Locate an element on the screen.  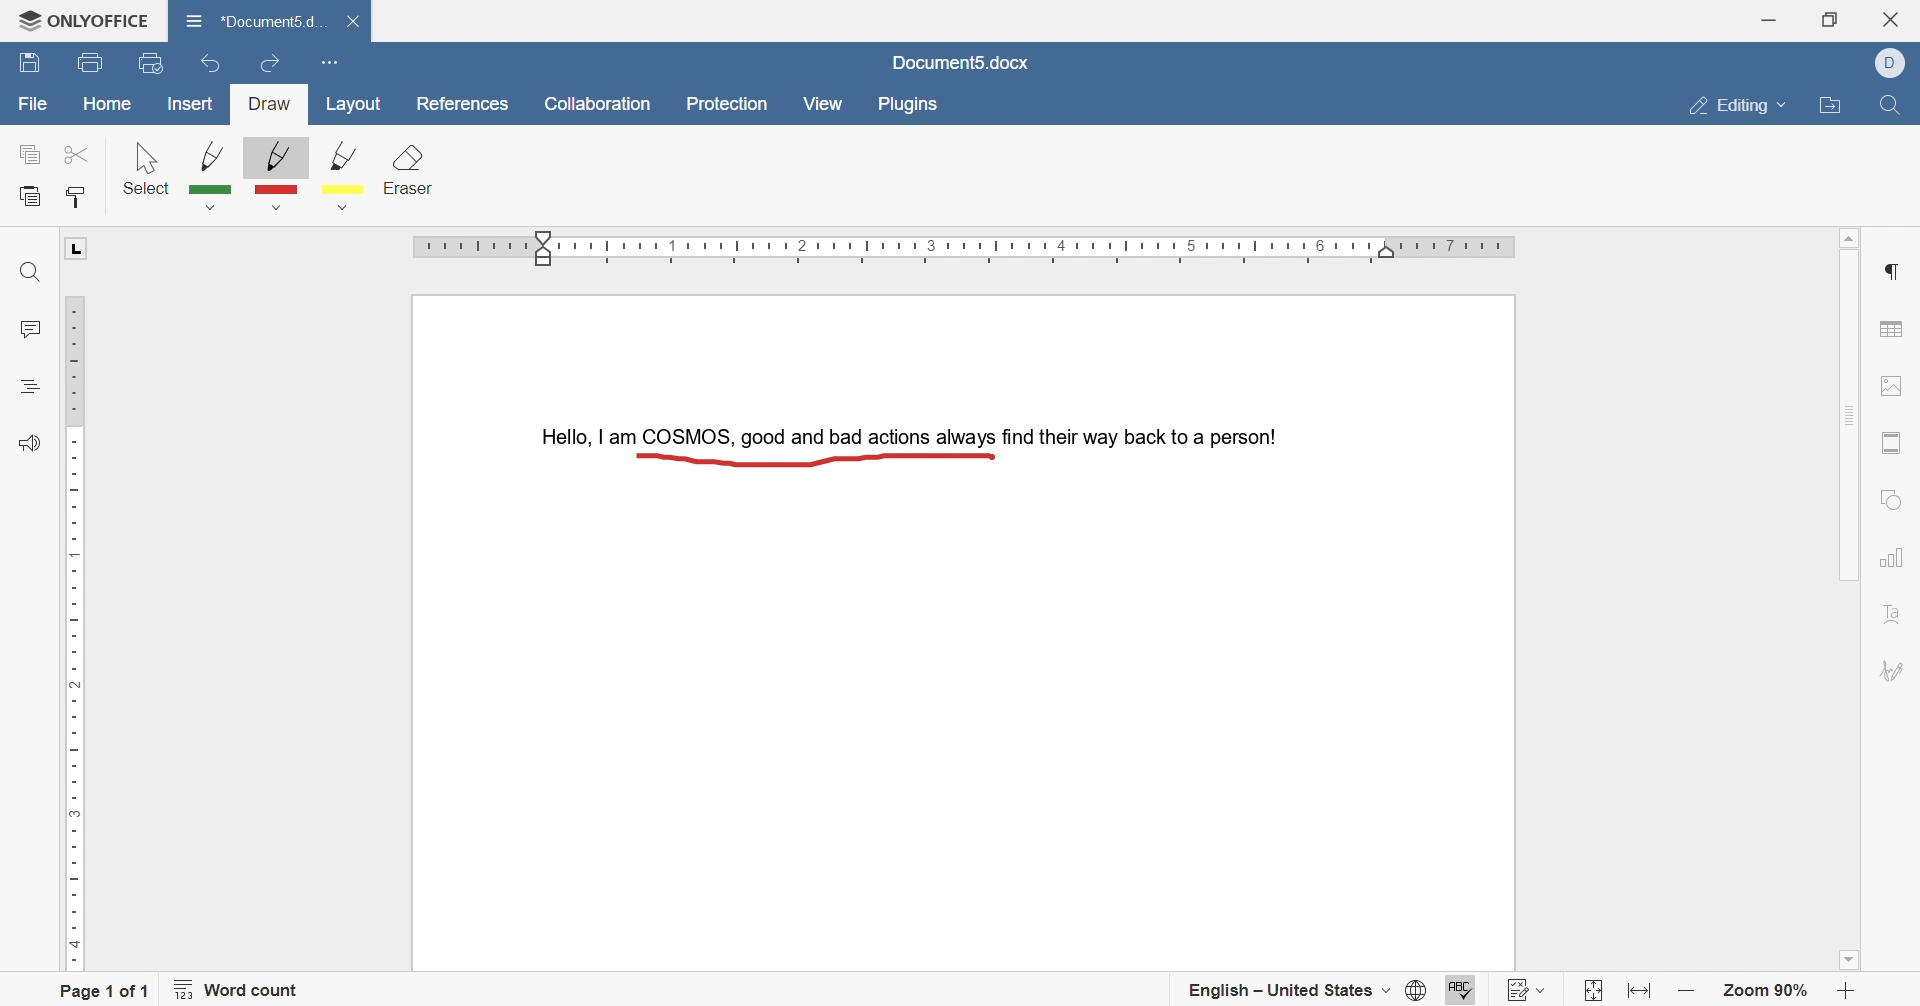
insert is located at coordinates (191, 106).